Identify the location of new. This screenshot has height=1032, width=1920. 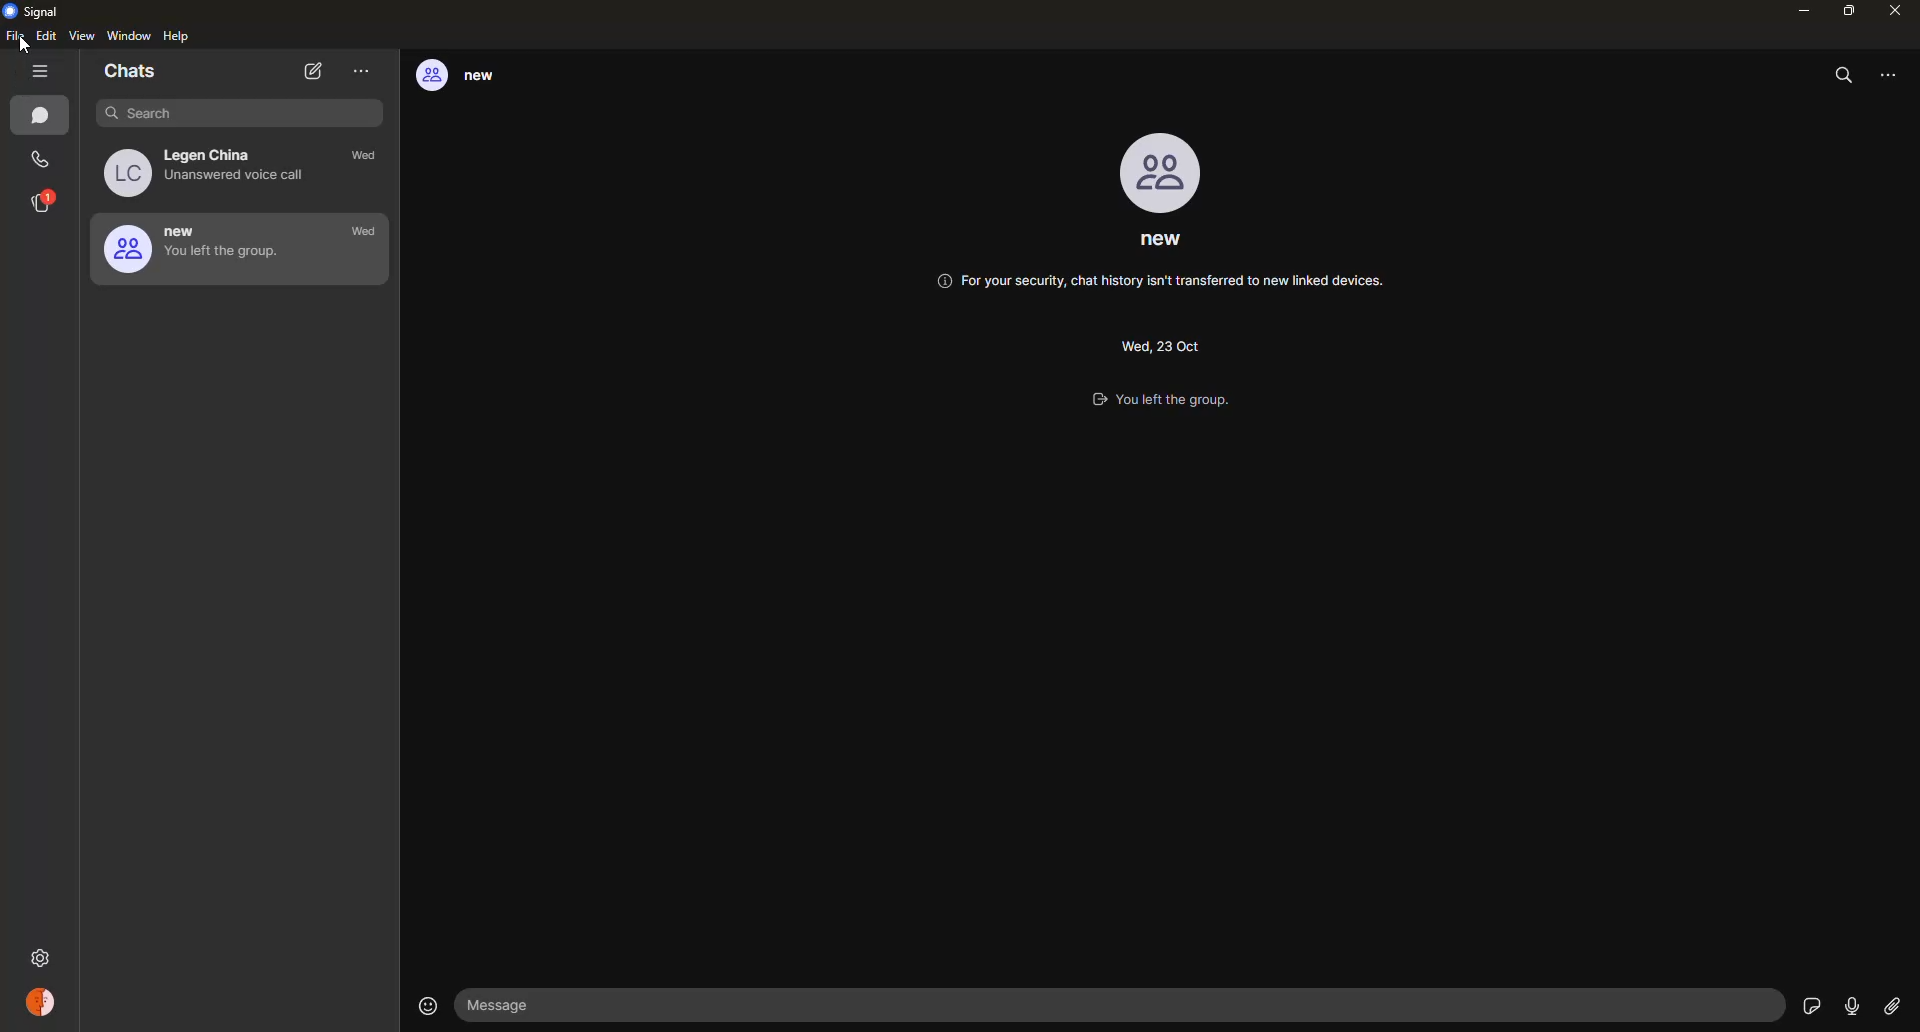
(199, 248).